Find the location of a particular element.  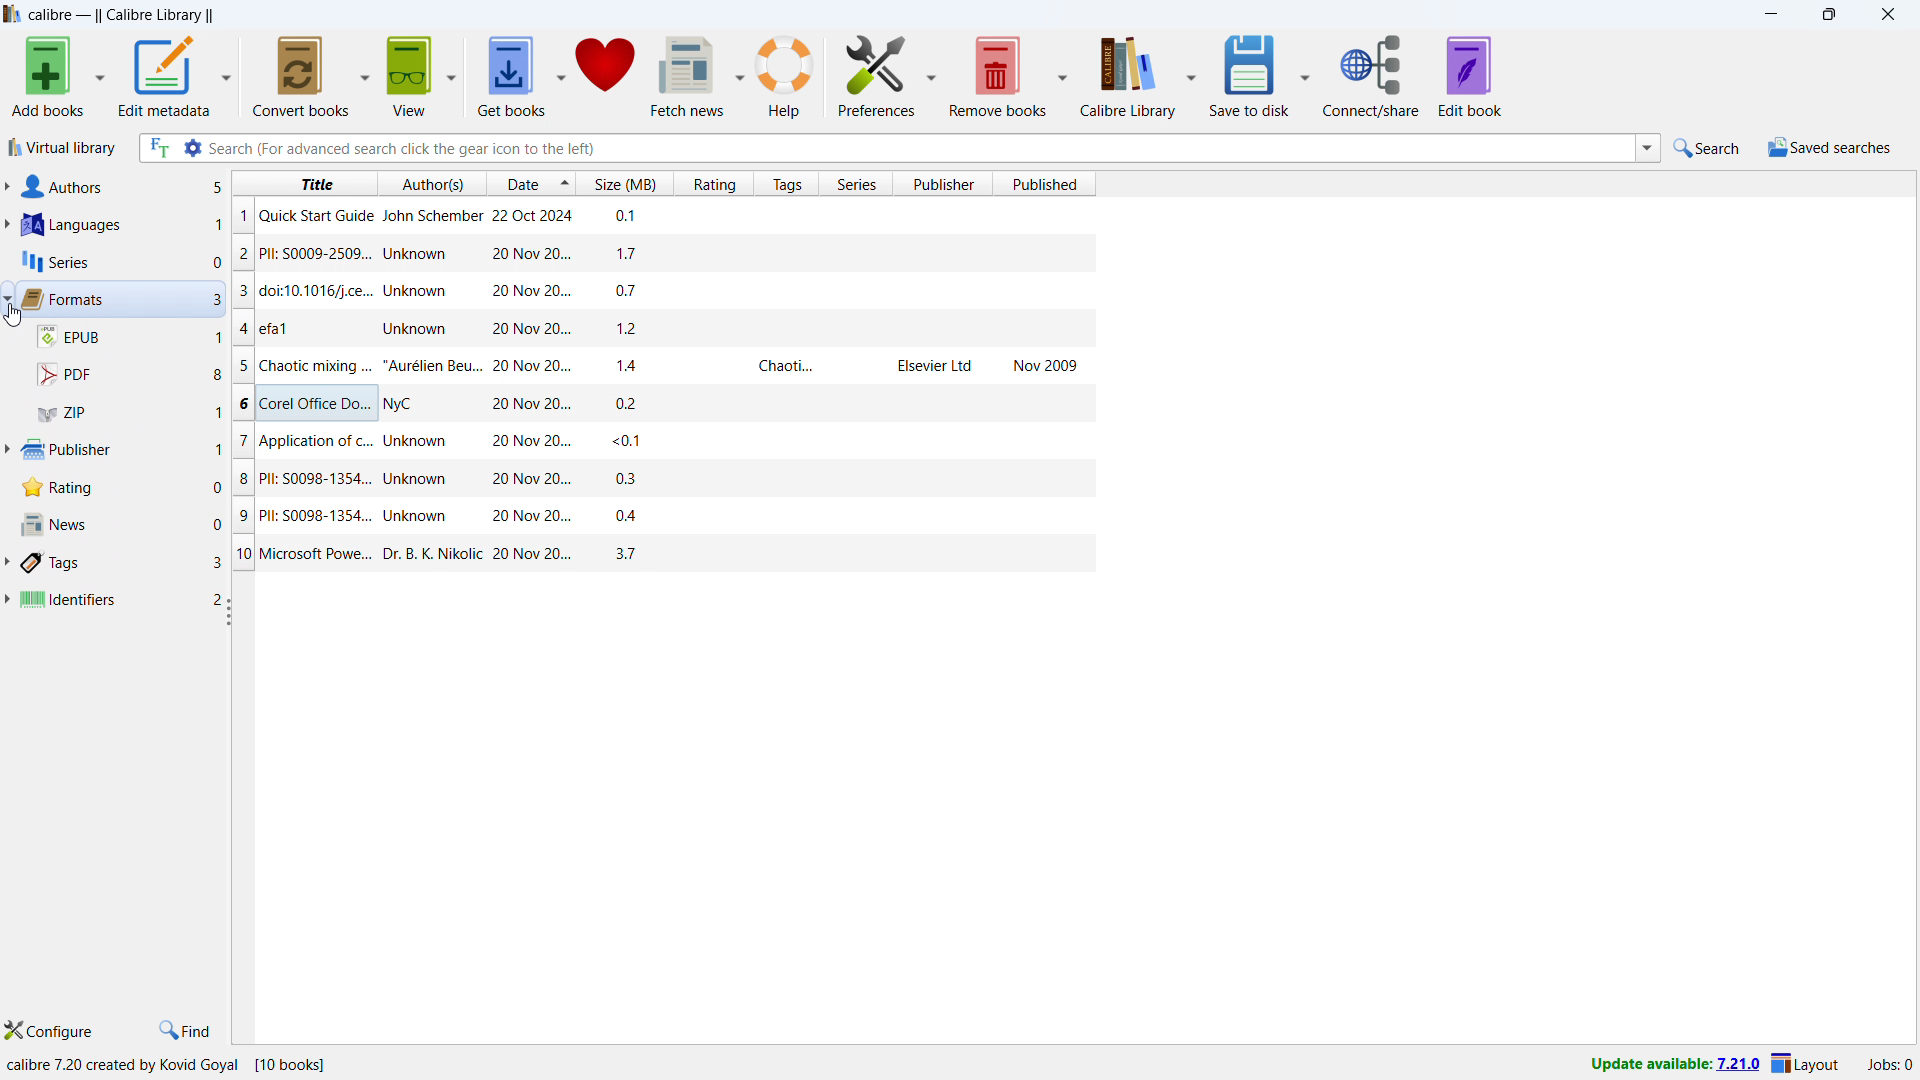

advanced search is located at coordinates (194, 147).